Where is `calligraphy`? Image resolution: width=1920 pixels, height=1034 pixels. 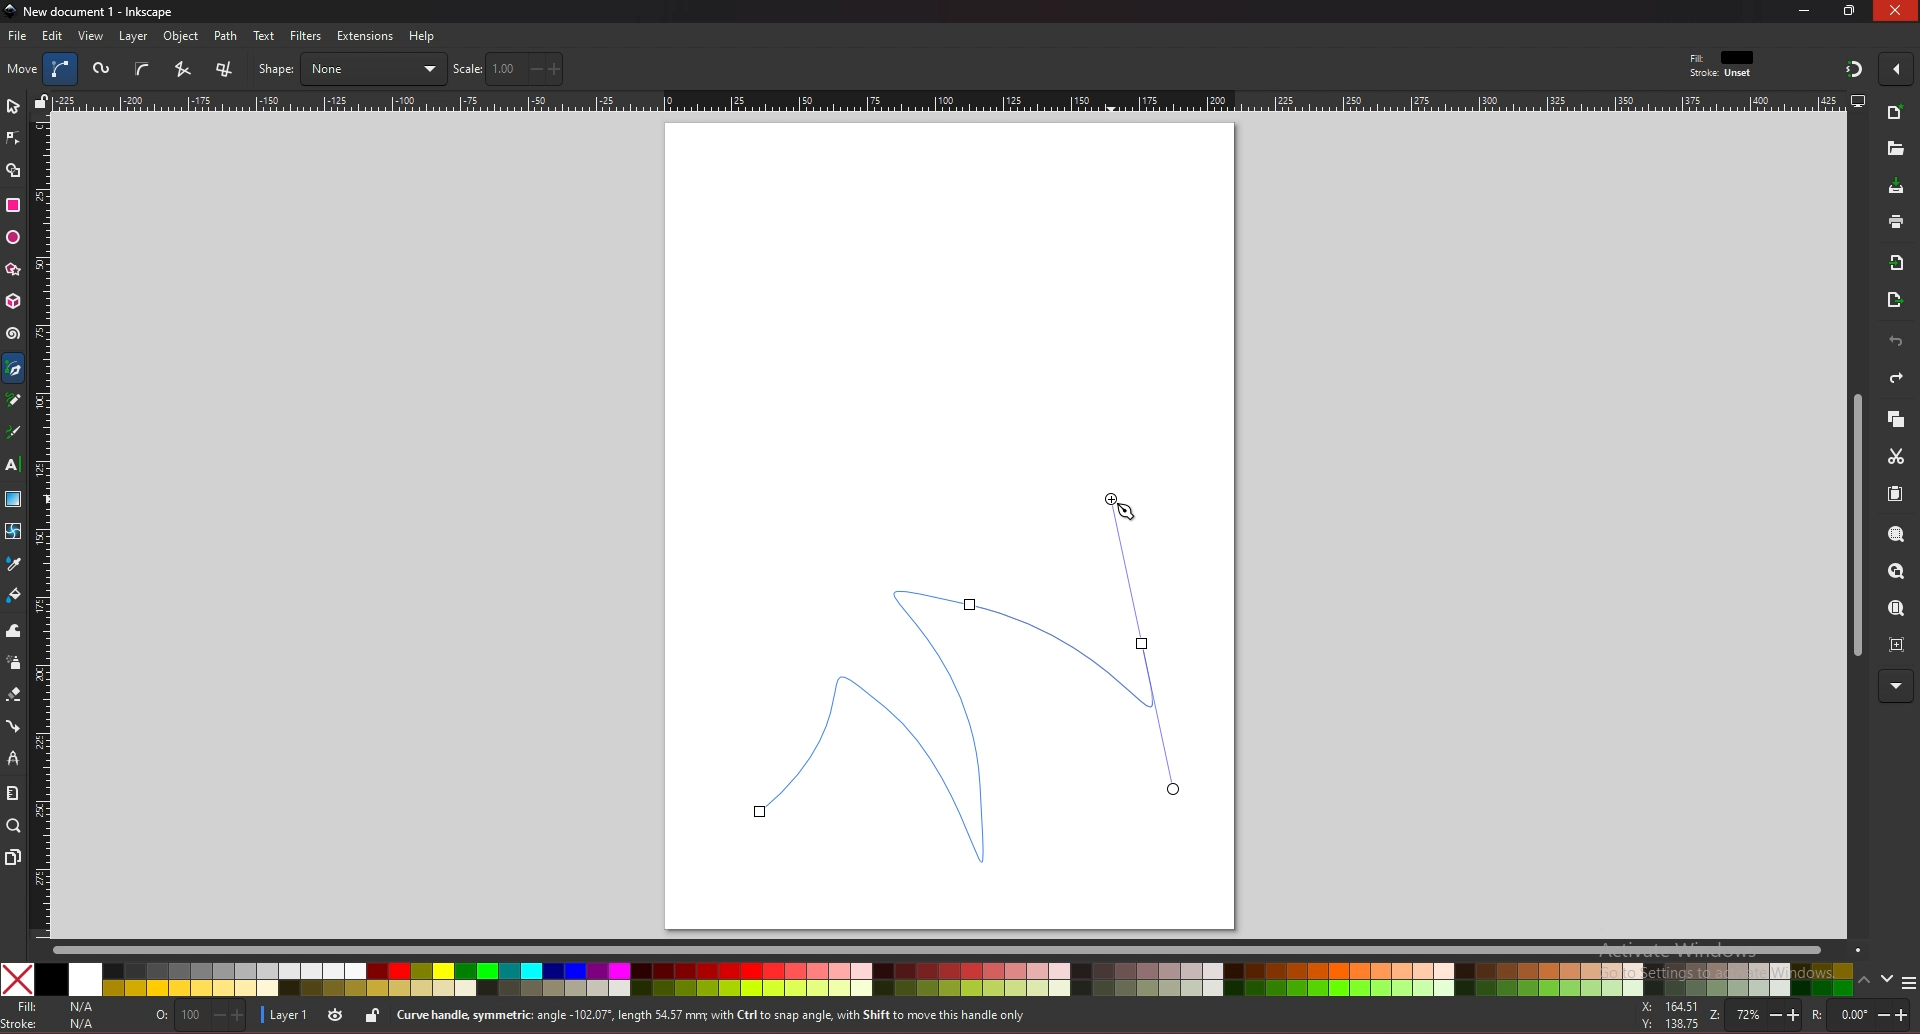 calligraphy is located at coordinates (17, 434).